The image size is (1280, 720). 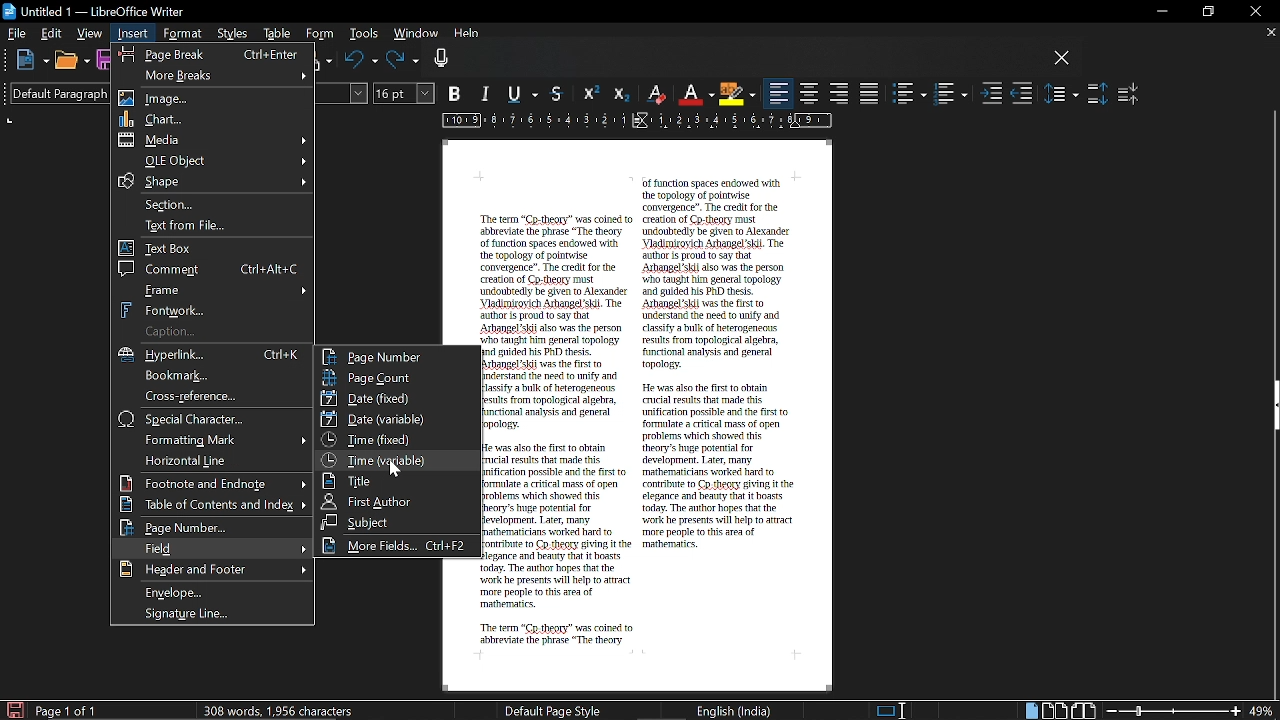 I want to click on Edit, so click(x=53, y=33).